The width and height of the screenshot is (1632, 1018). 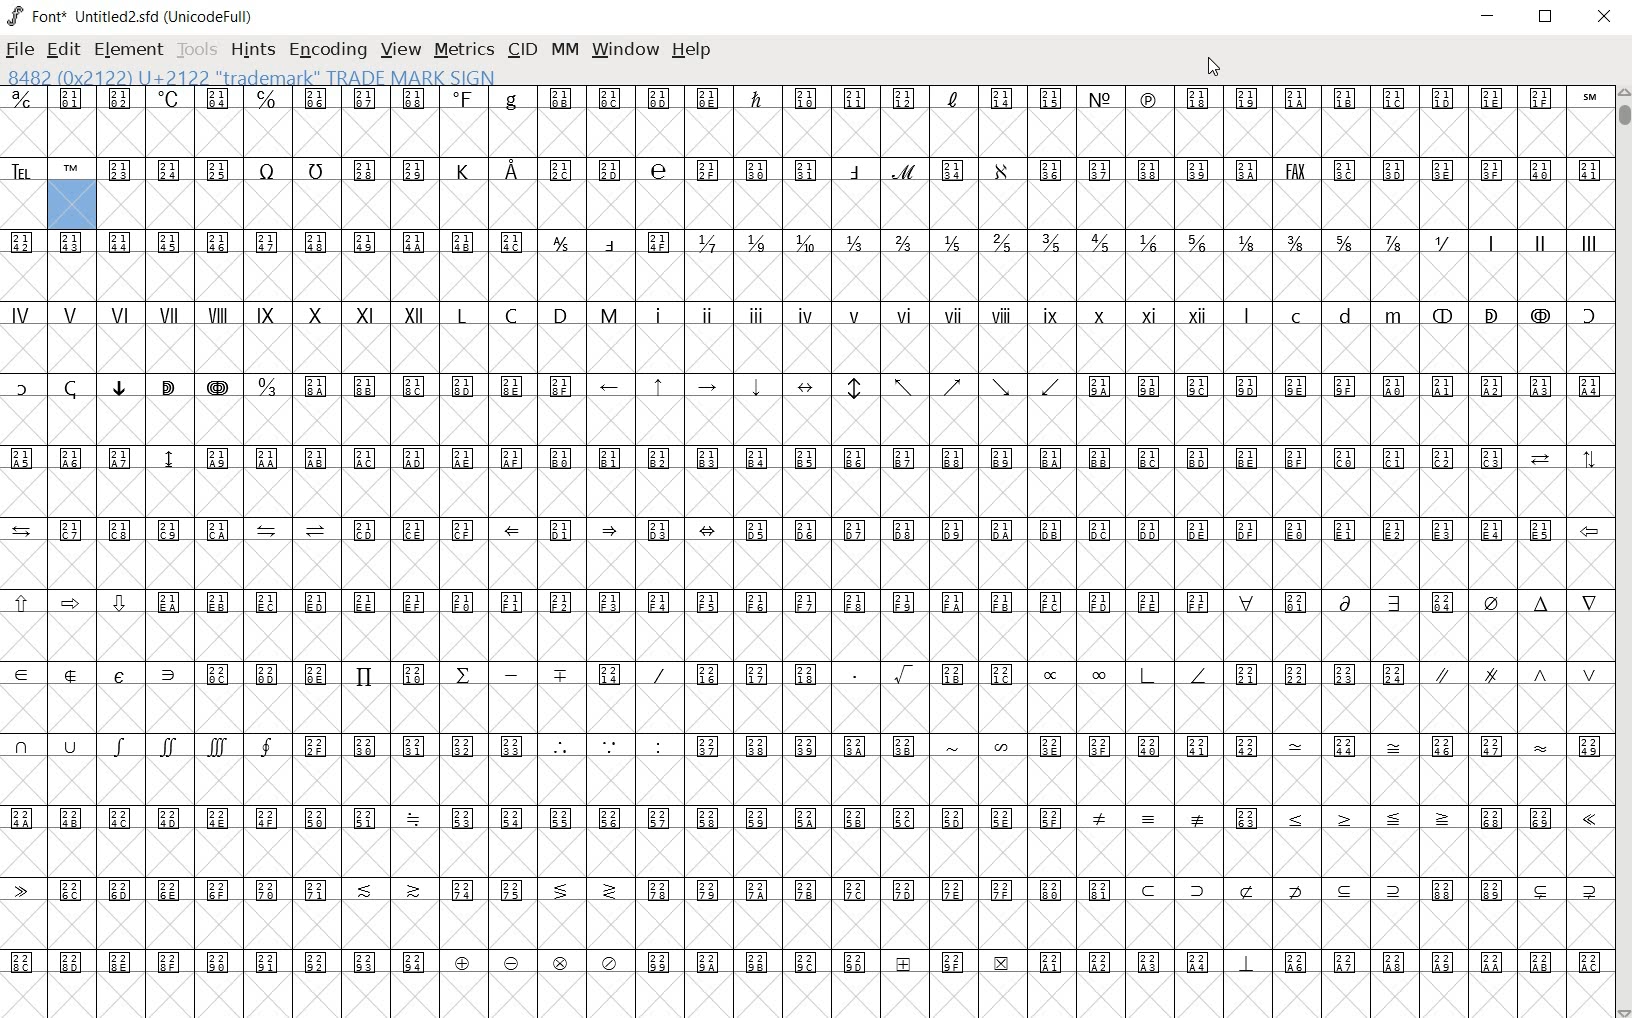 What do you see at coordinates (832, 407) in the screenshot?
I see `special characters` at bounding box center [832, 407].